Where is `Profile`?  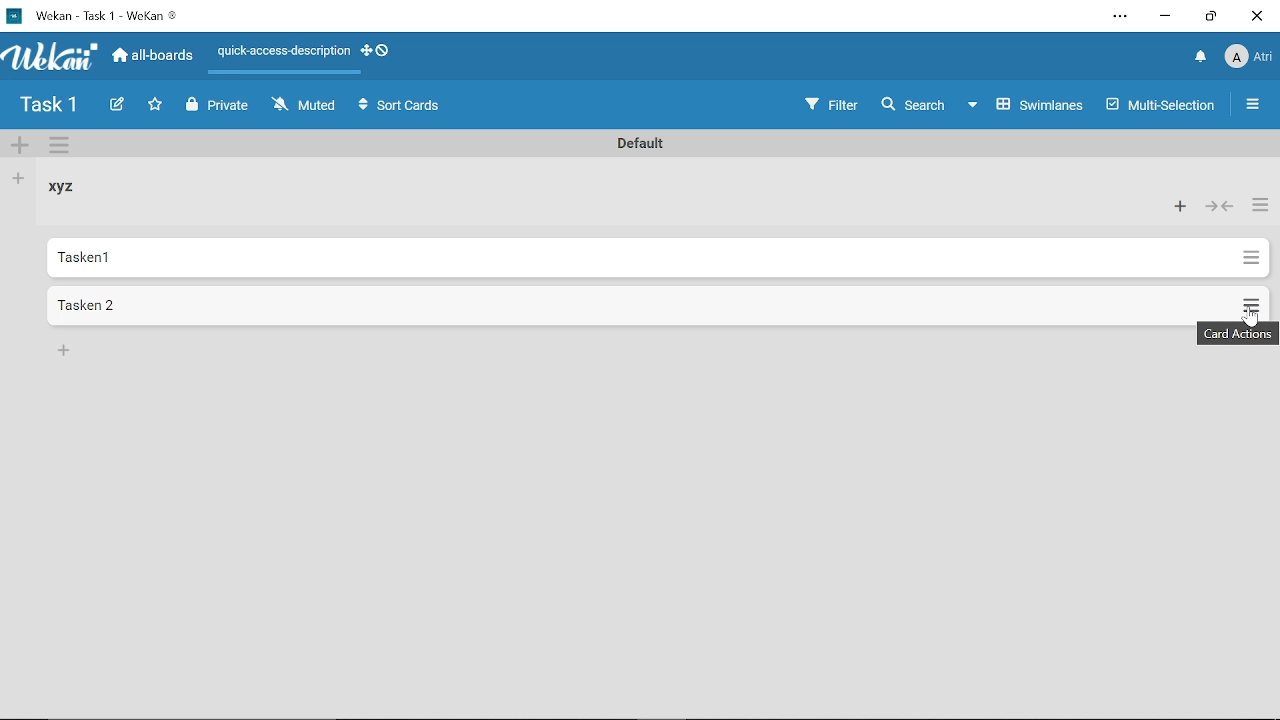 Profile is located at coordinates (1250, 58).